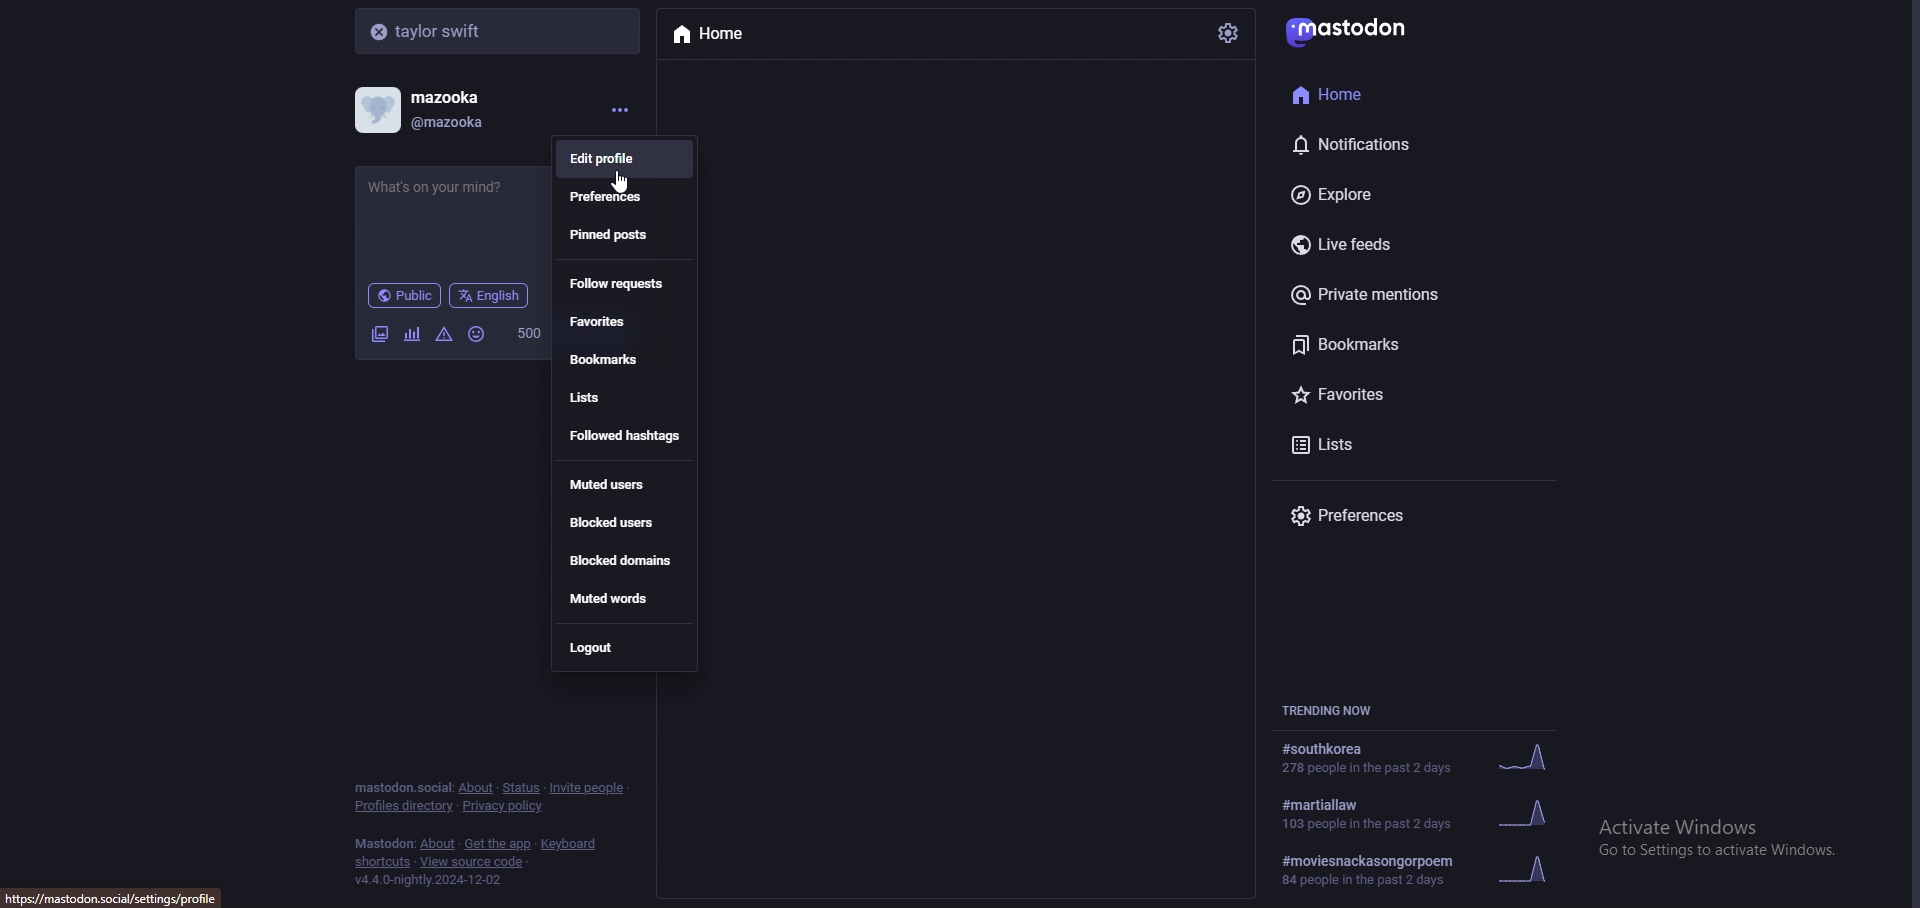 Image resolution: width=1920 pixels, height=908 pixels. I want to click on profiles directory, so click(404, 808).